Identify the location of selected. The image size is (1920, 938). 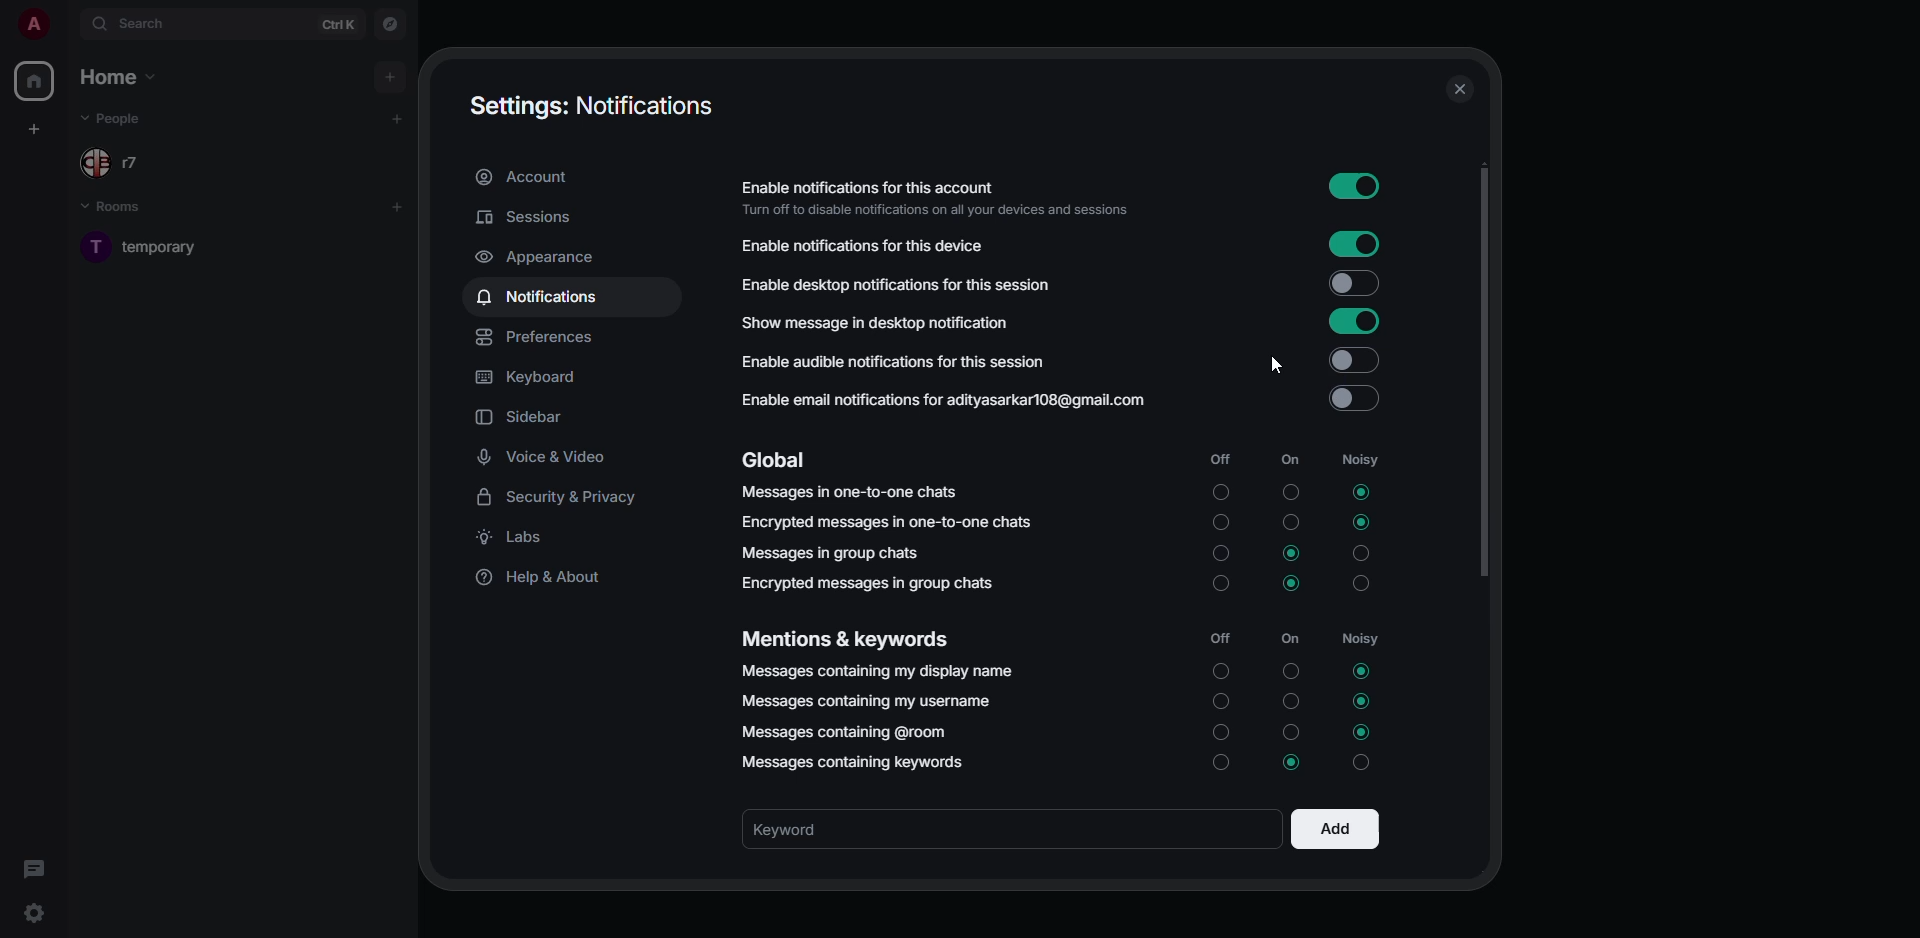
(1363, 733).